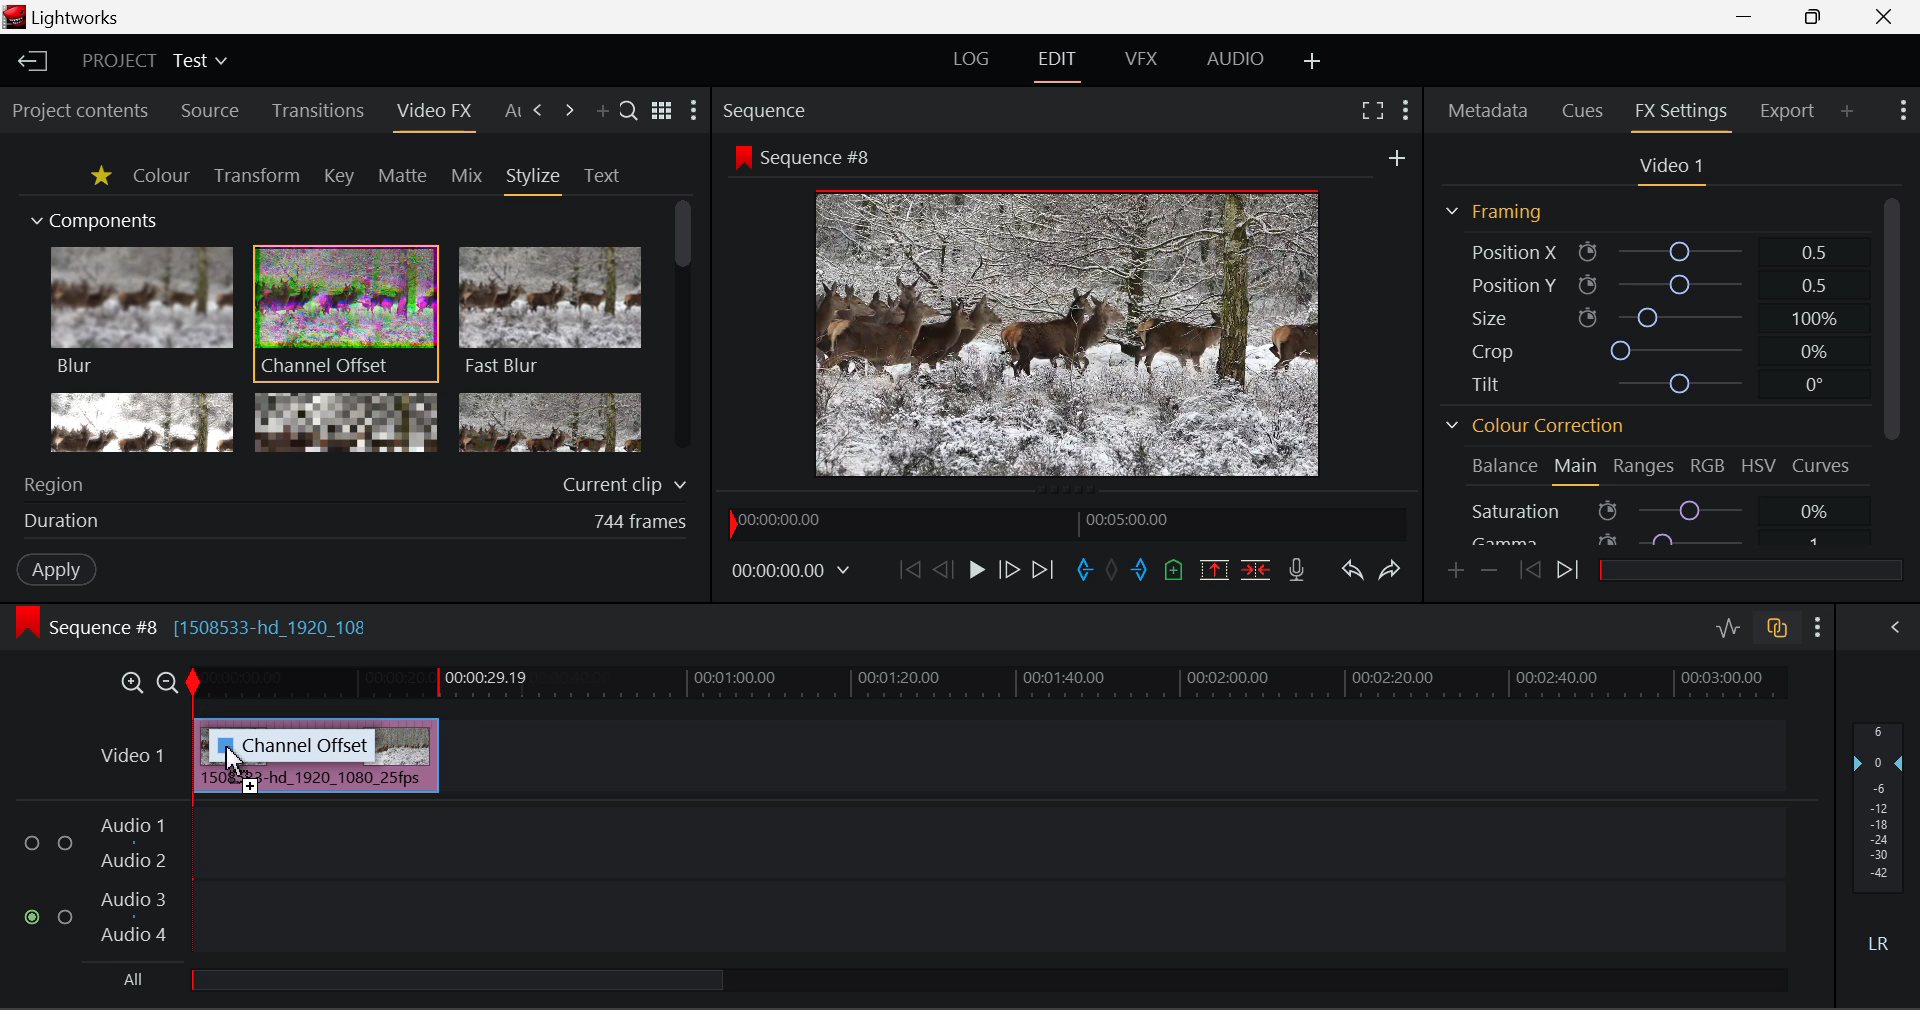 This screenshot has height=1010, width=1920. I want to click on Size, so click(1651, 316).